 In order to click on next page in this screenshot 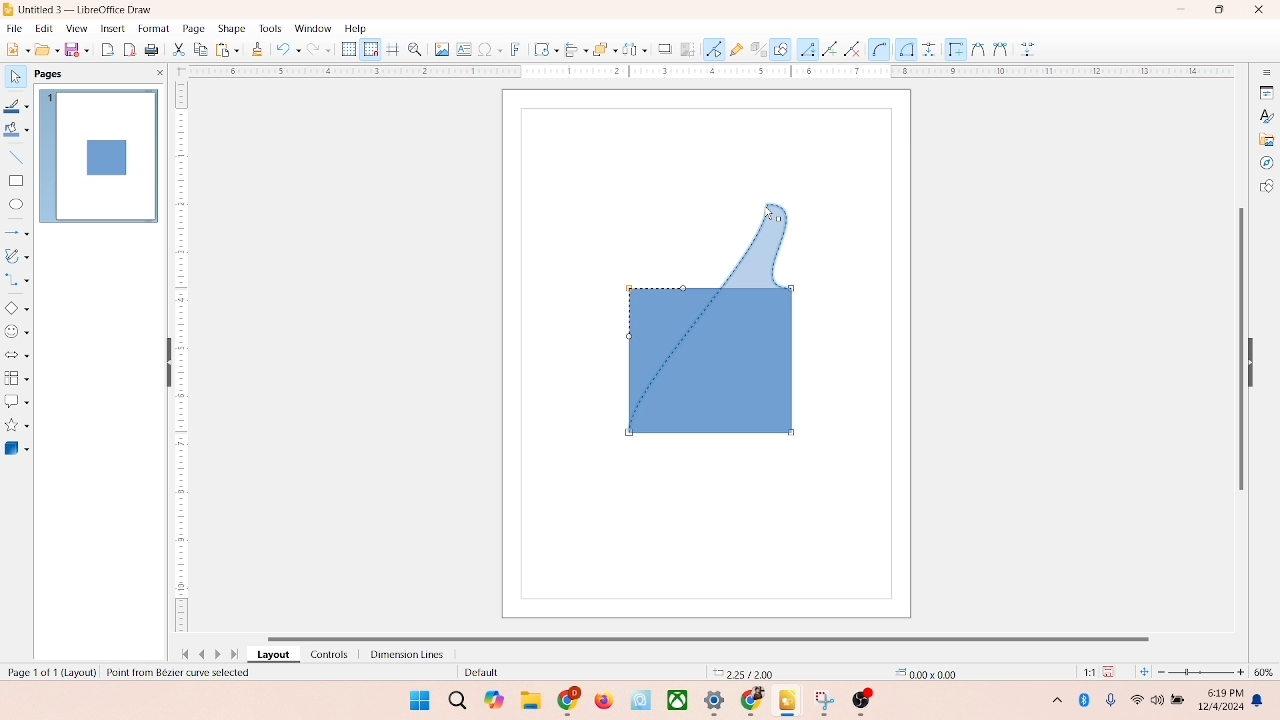, I will do `click(220, 654)`.